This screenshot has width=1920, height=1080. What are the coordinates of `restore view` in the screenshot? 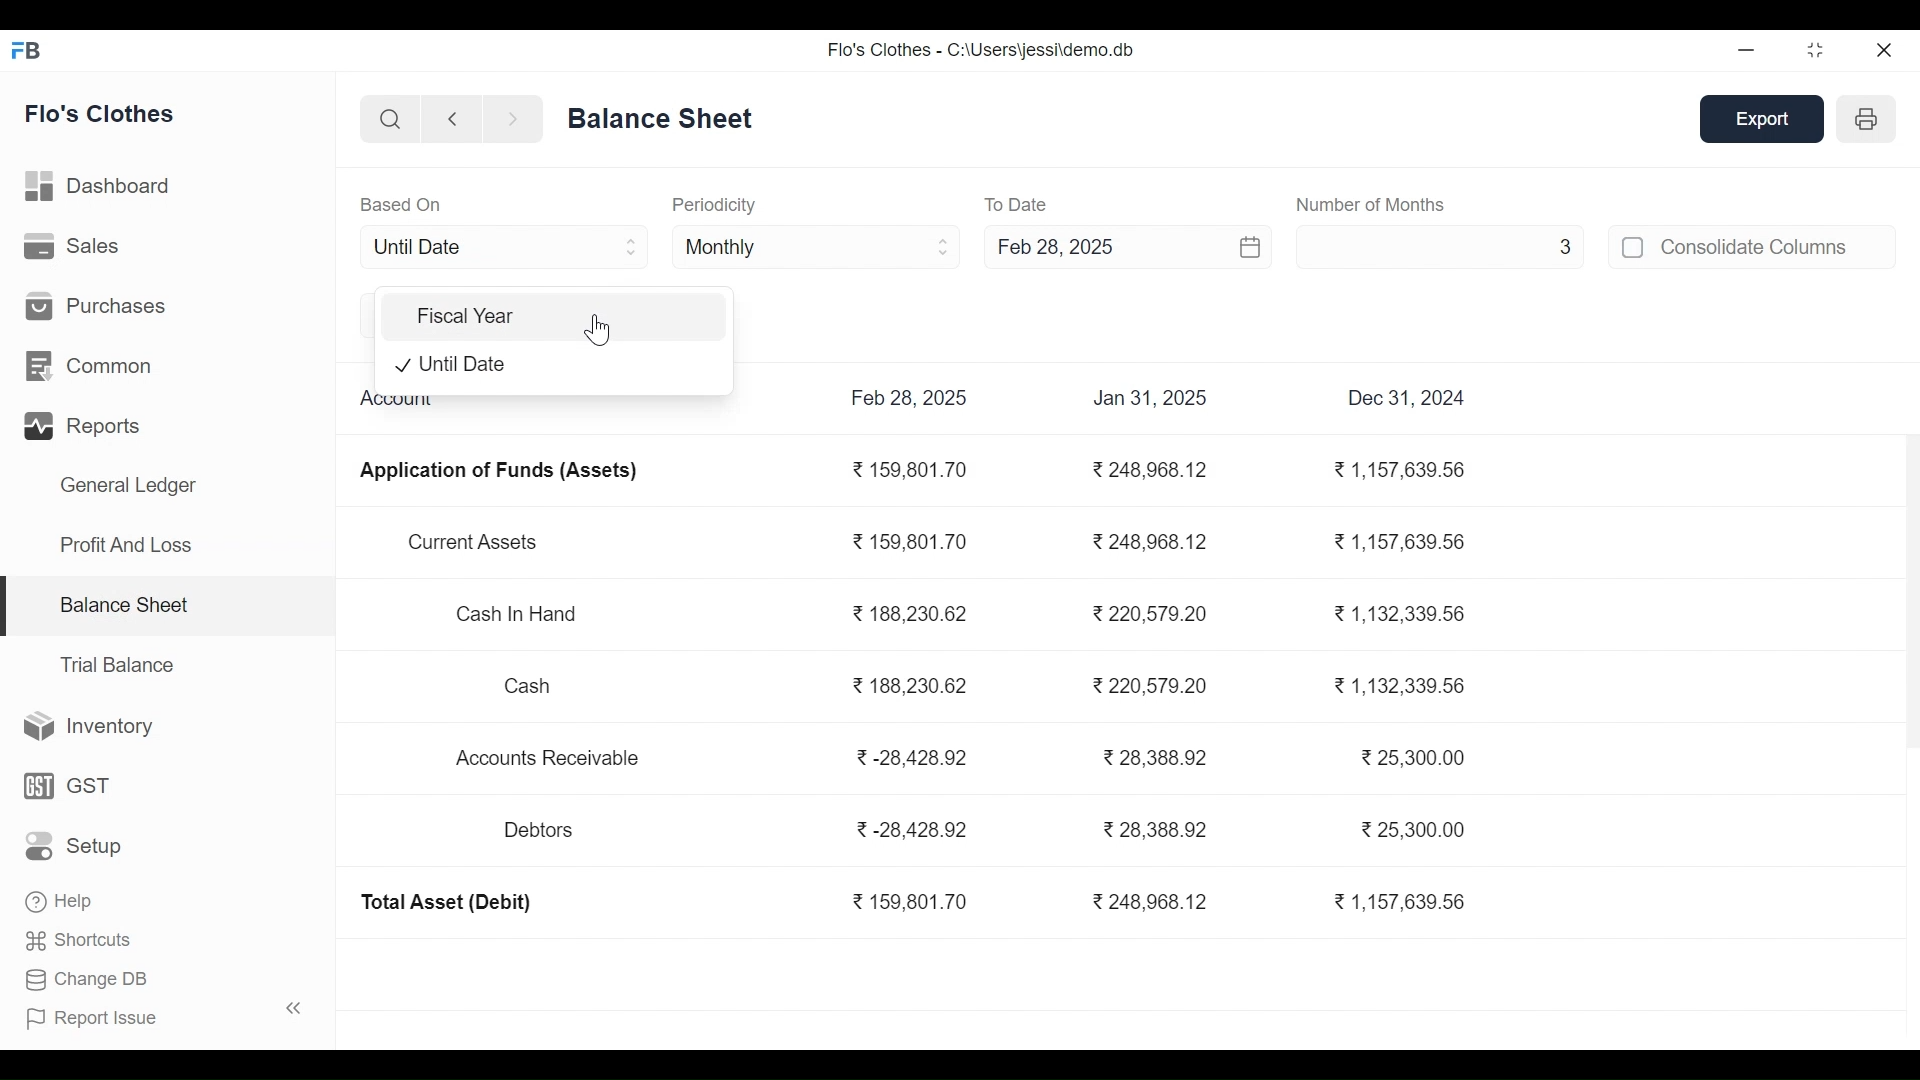 It's located at (1817, 51).